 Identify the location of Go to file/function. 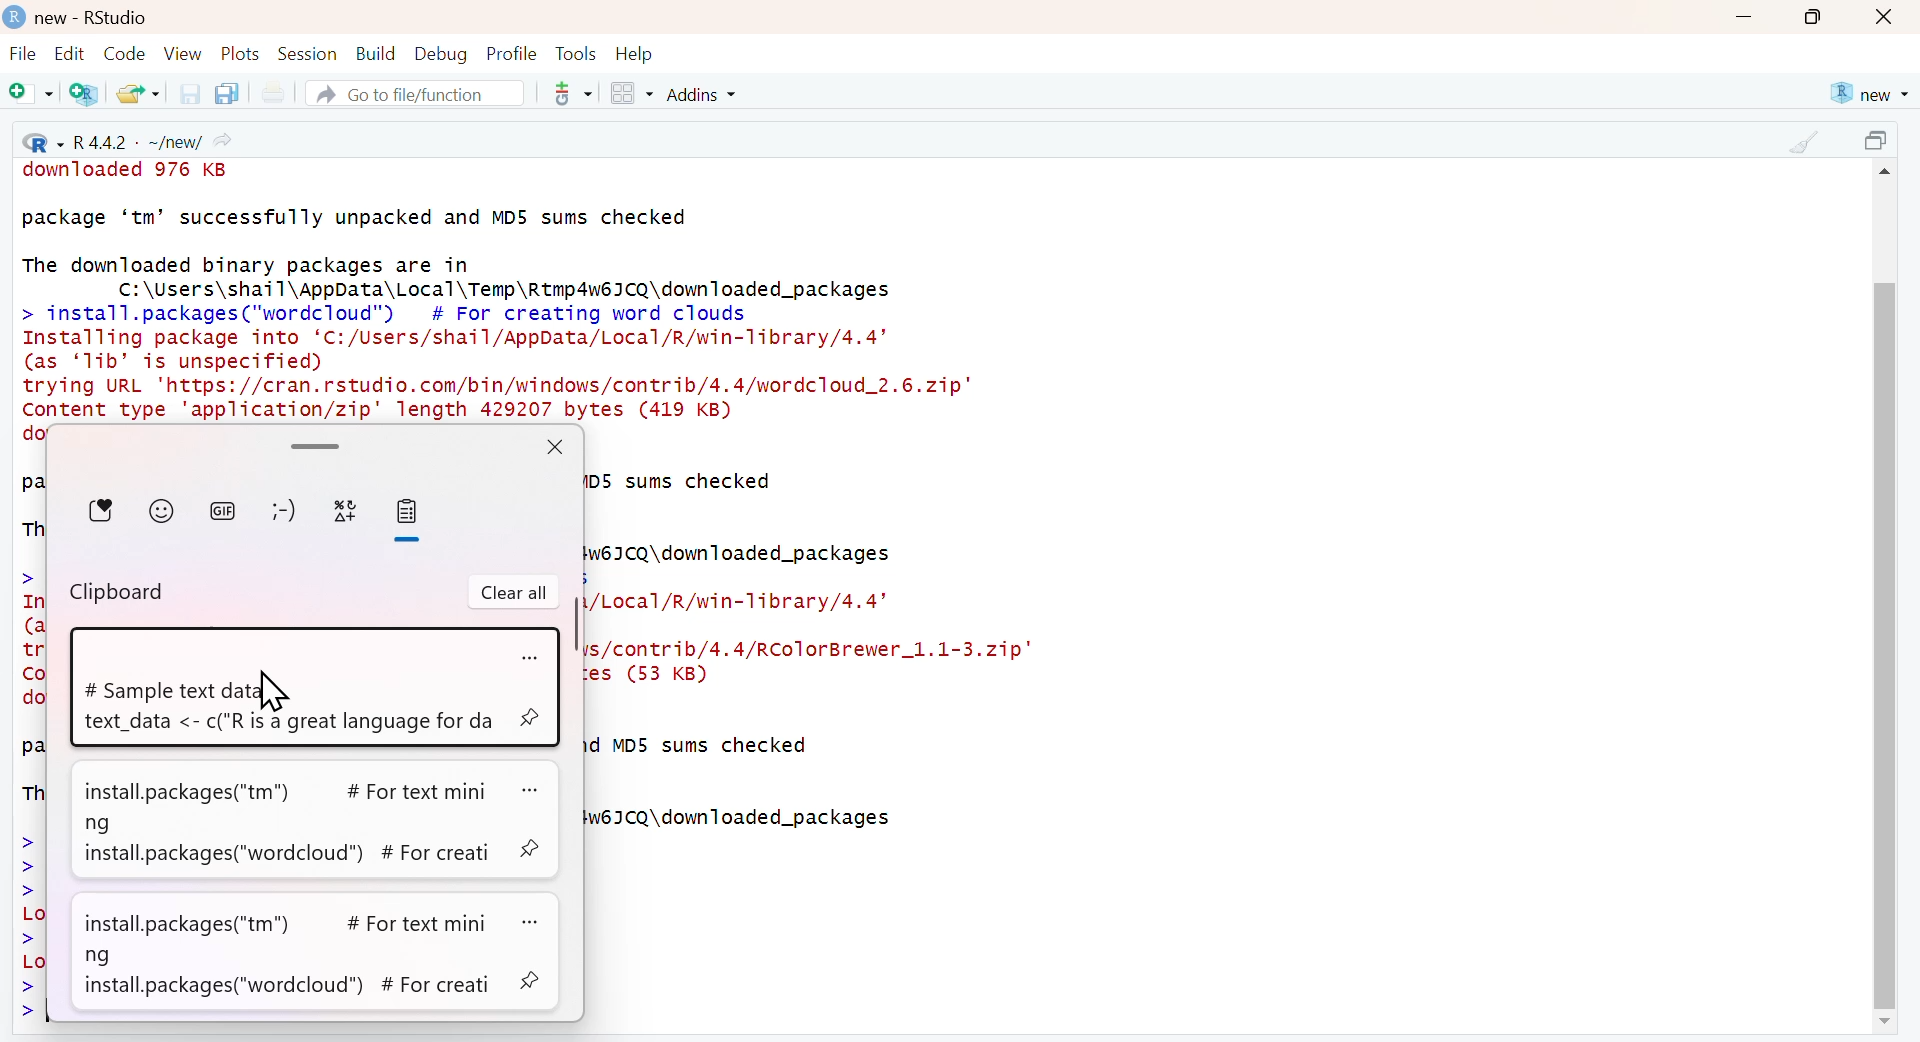
(413, 93).